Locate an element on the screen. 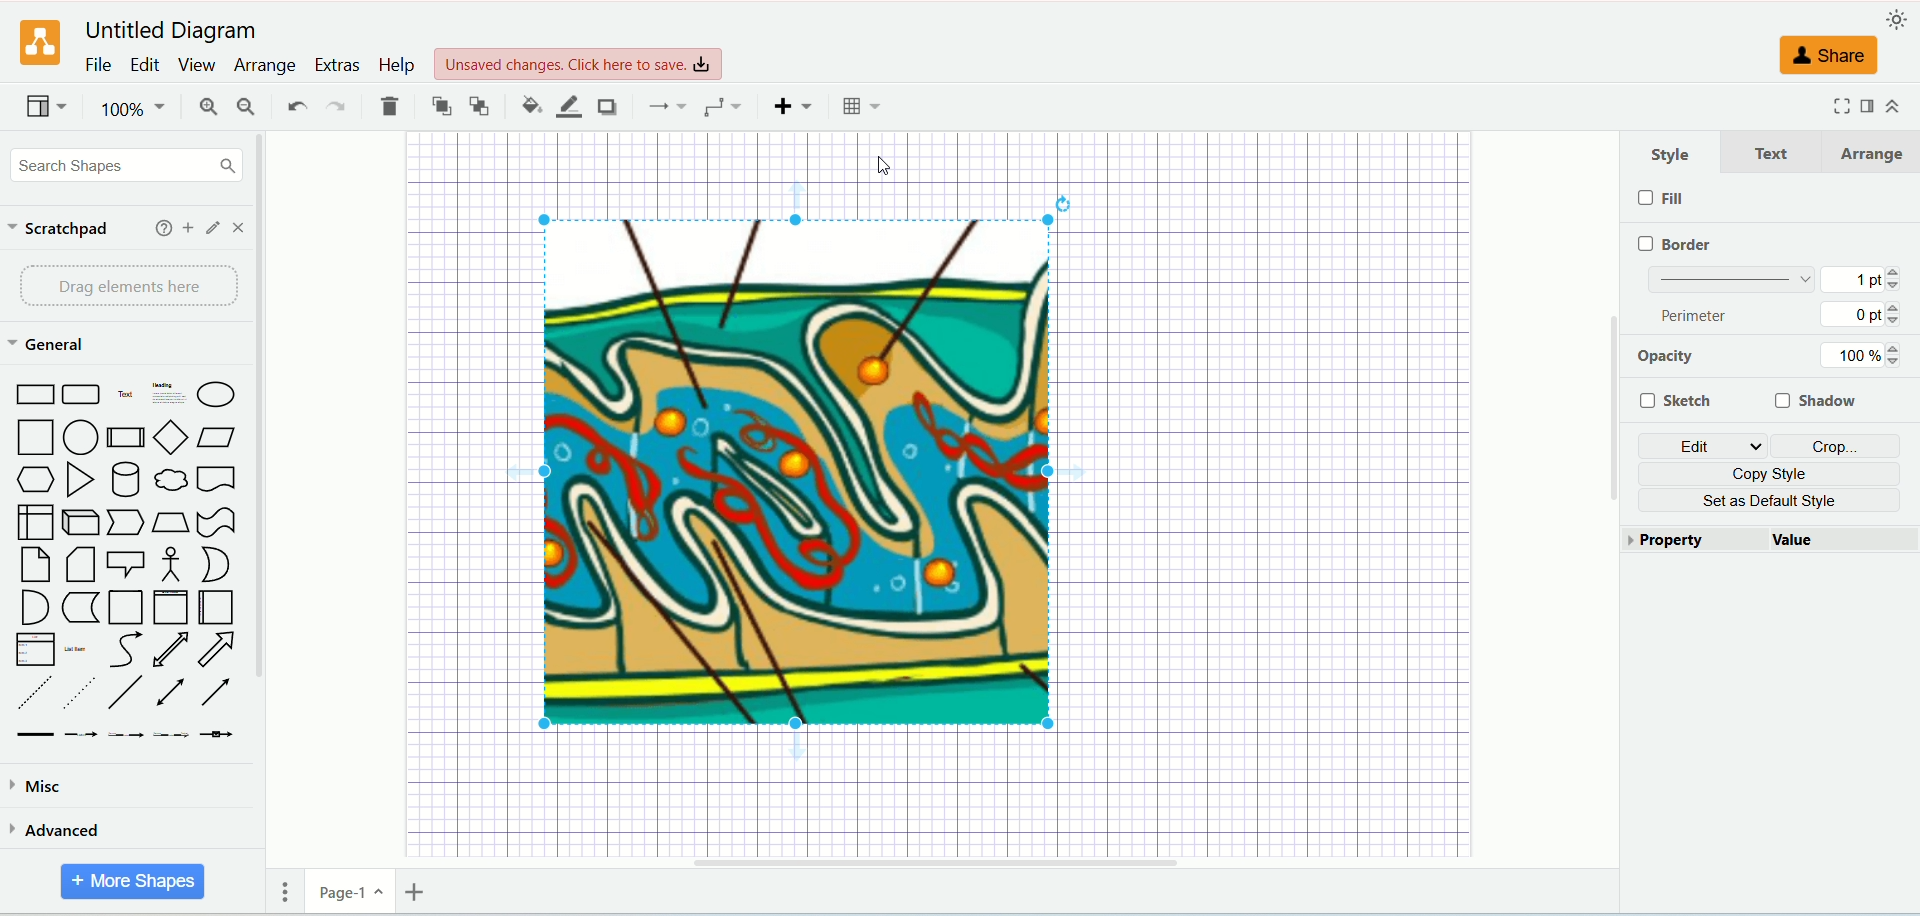 Image resolution: width=1920 pixels, height=916 pixels. general is located at coordinates (51, 347).